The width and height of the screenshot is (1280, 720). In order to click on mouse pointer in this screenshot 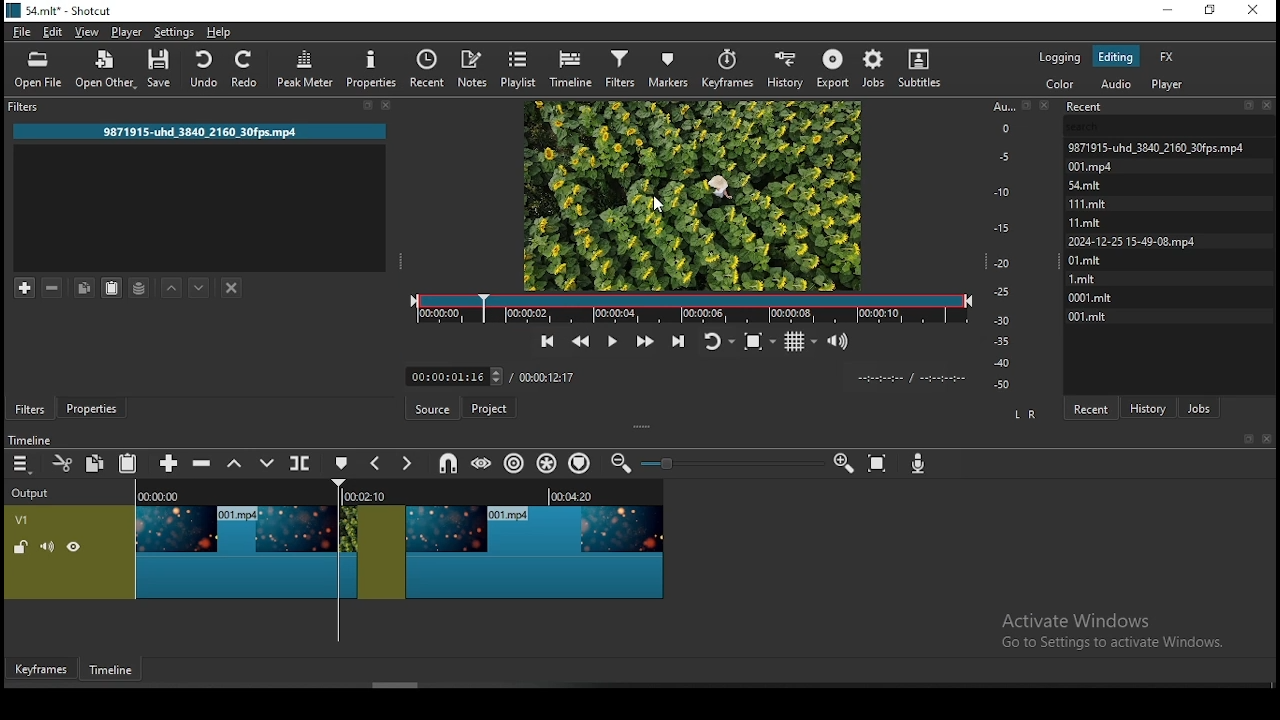, I will do `click(657, 204)`.